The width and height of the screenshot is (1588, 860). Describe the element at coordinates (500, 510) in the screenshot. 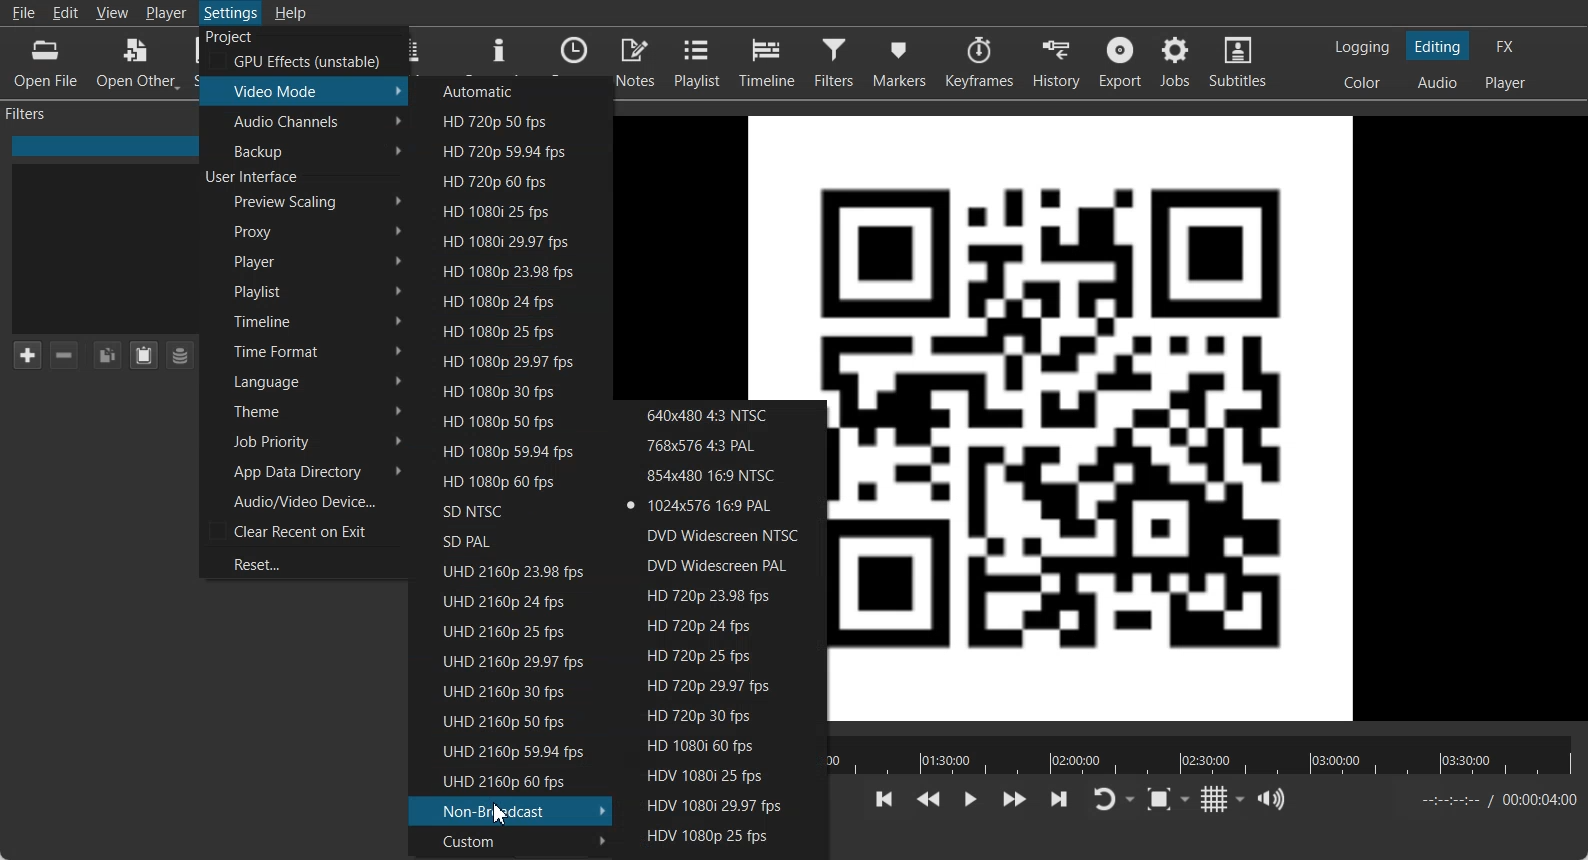

I see `SD NTSC` at that location.